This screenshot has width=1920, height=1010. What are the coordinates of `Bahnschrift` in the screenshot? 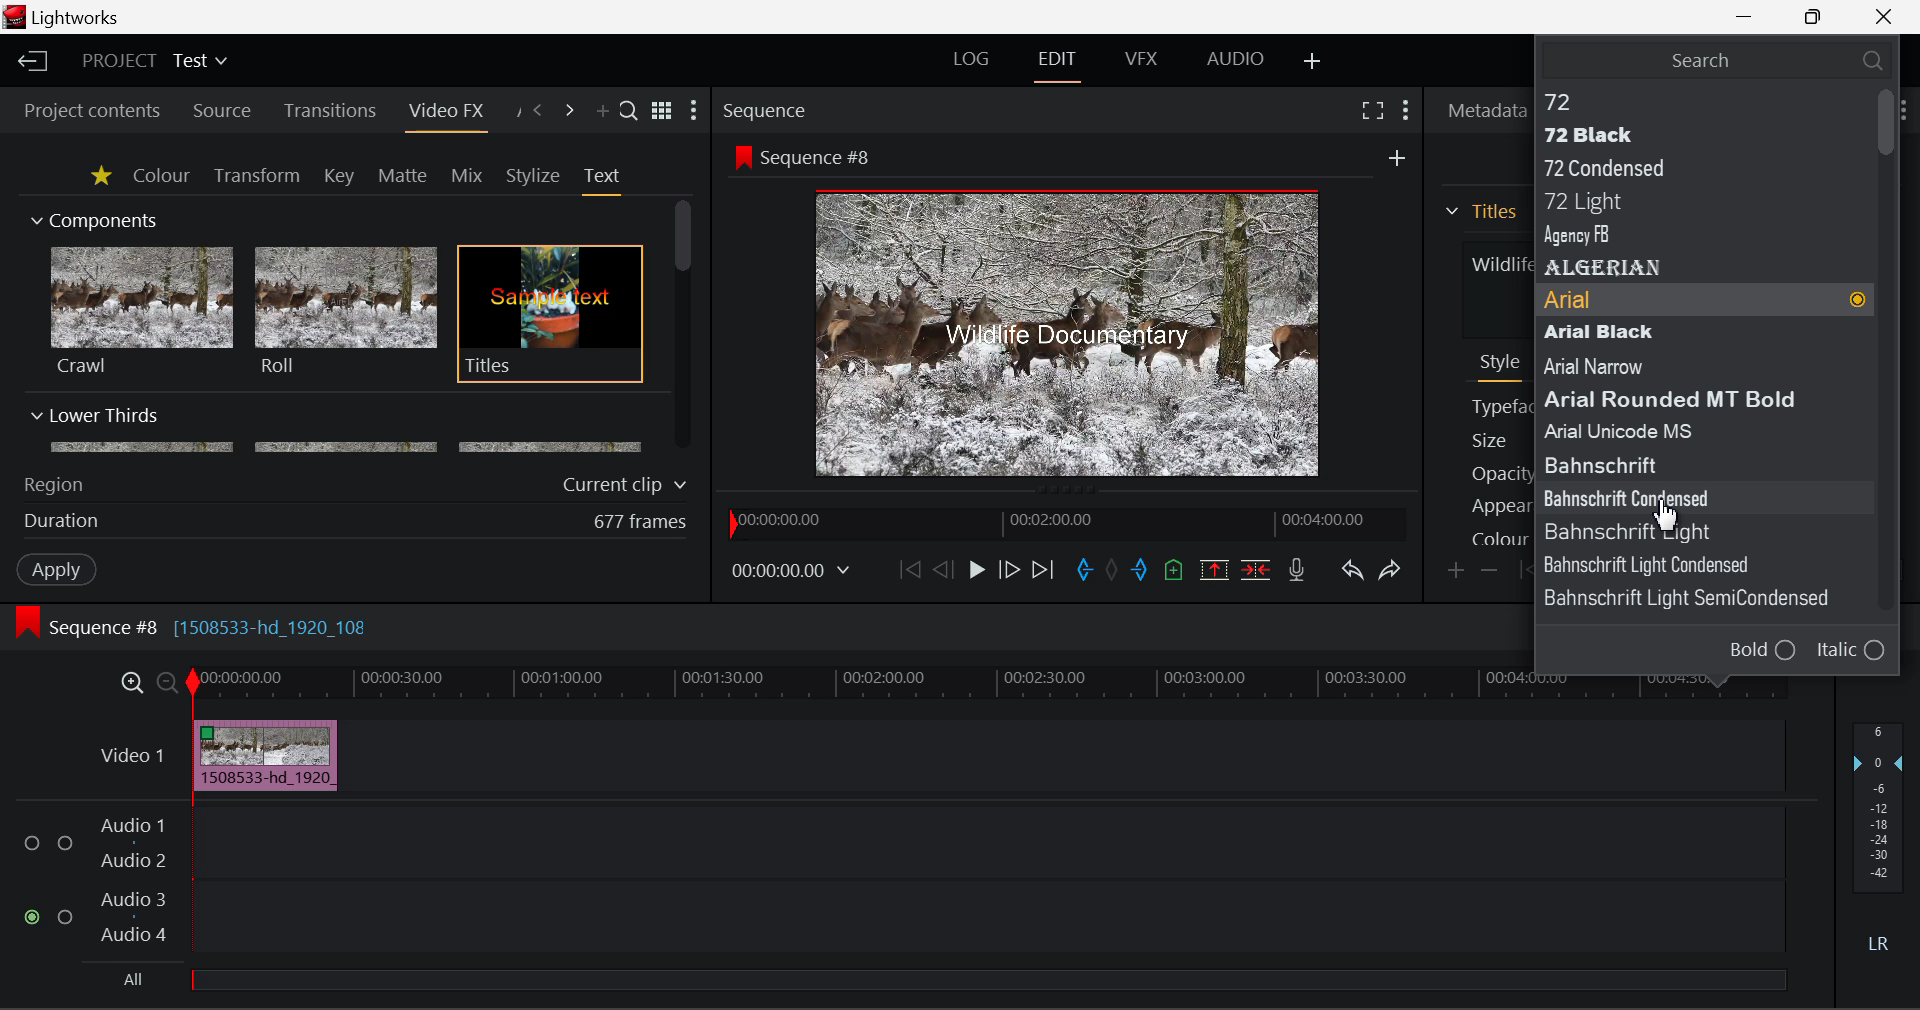 It's located at (1678, 531).